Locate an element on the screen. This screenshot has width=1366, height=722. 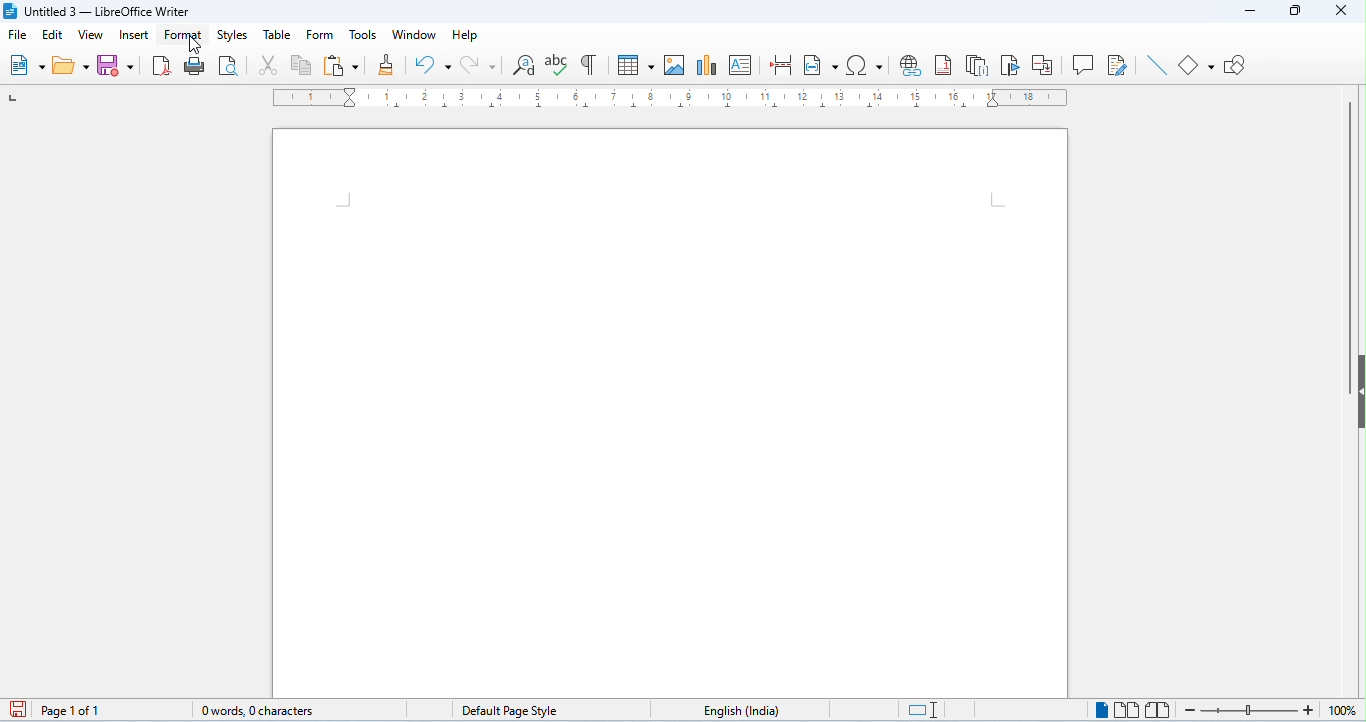
export as pdf is located at coordinates (162, 65).